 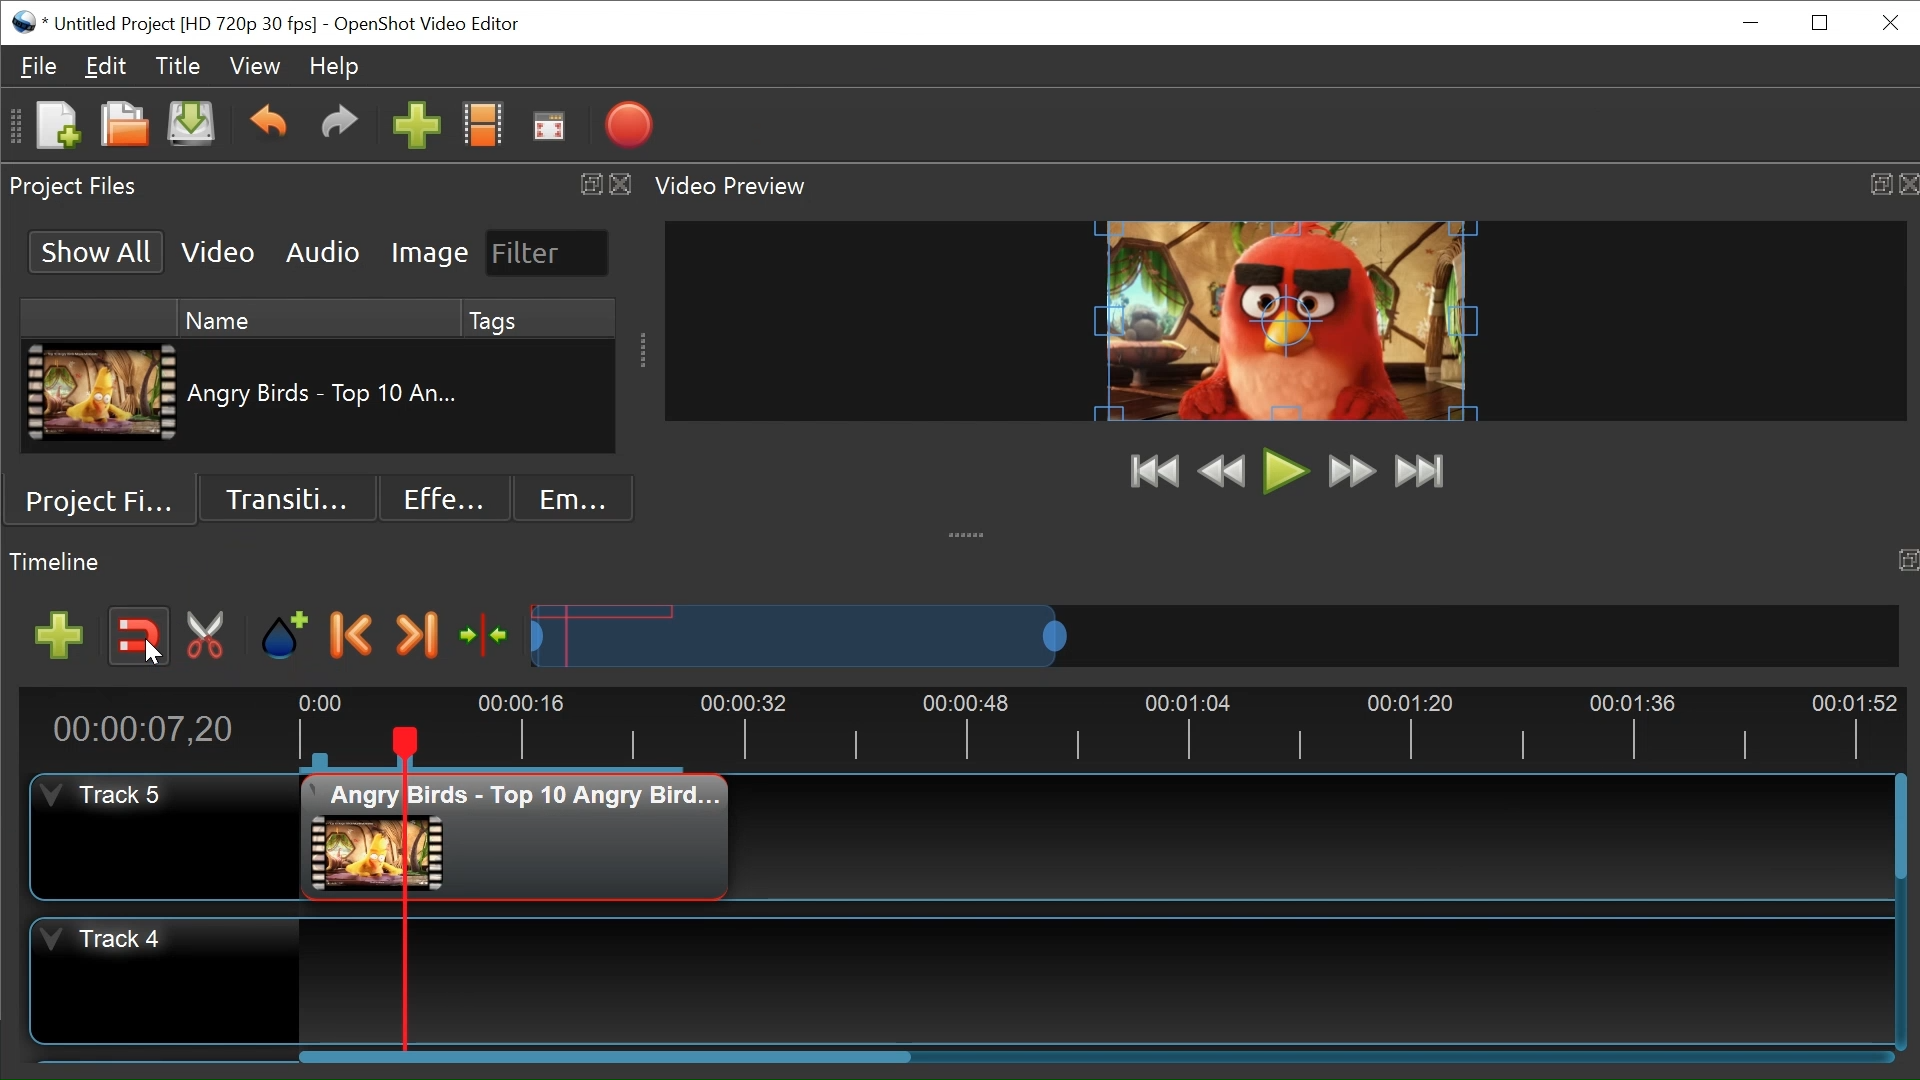 What do you see at coordinates (320, 254) in the screenshot?
I see `Audio` at bounding box center [320, 254].